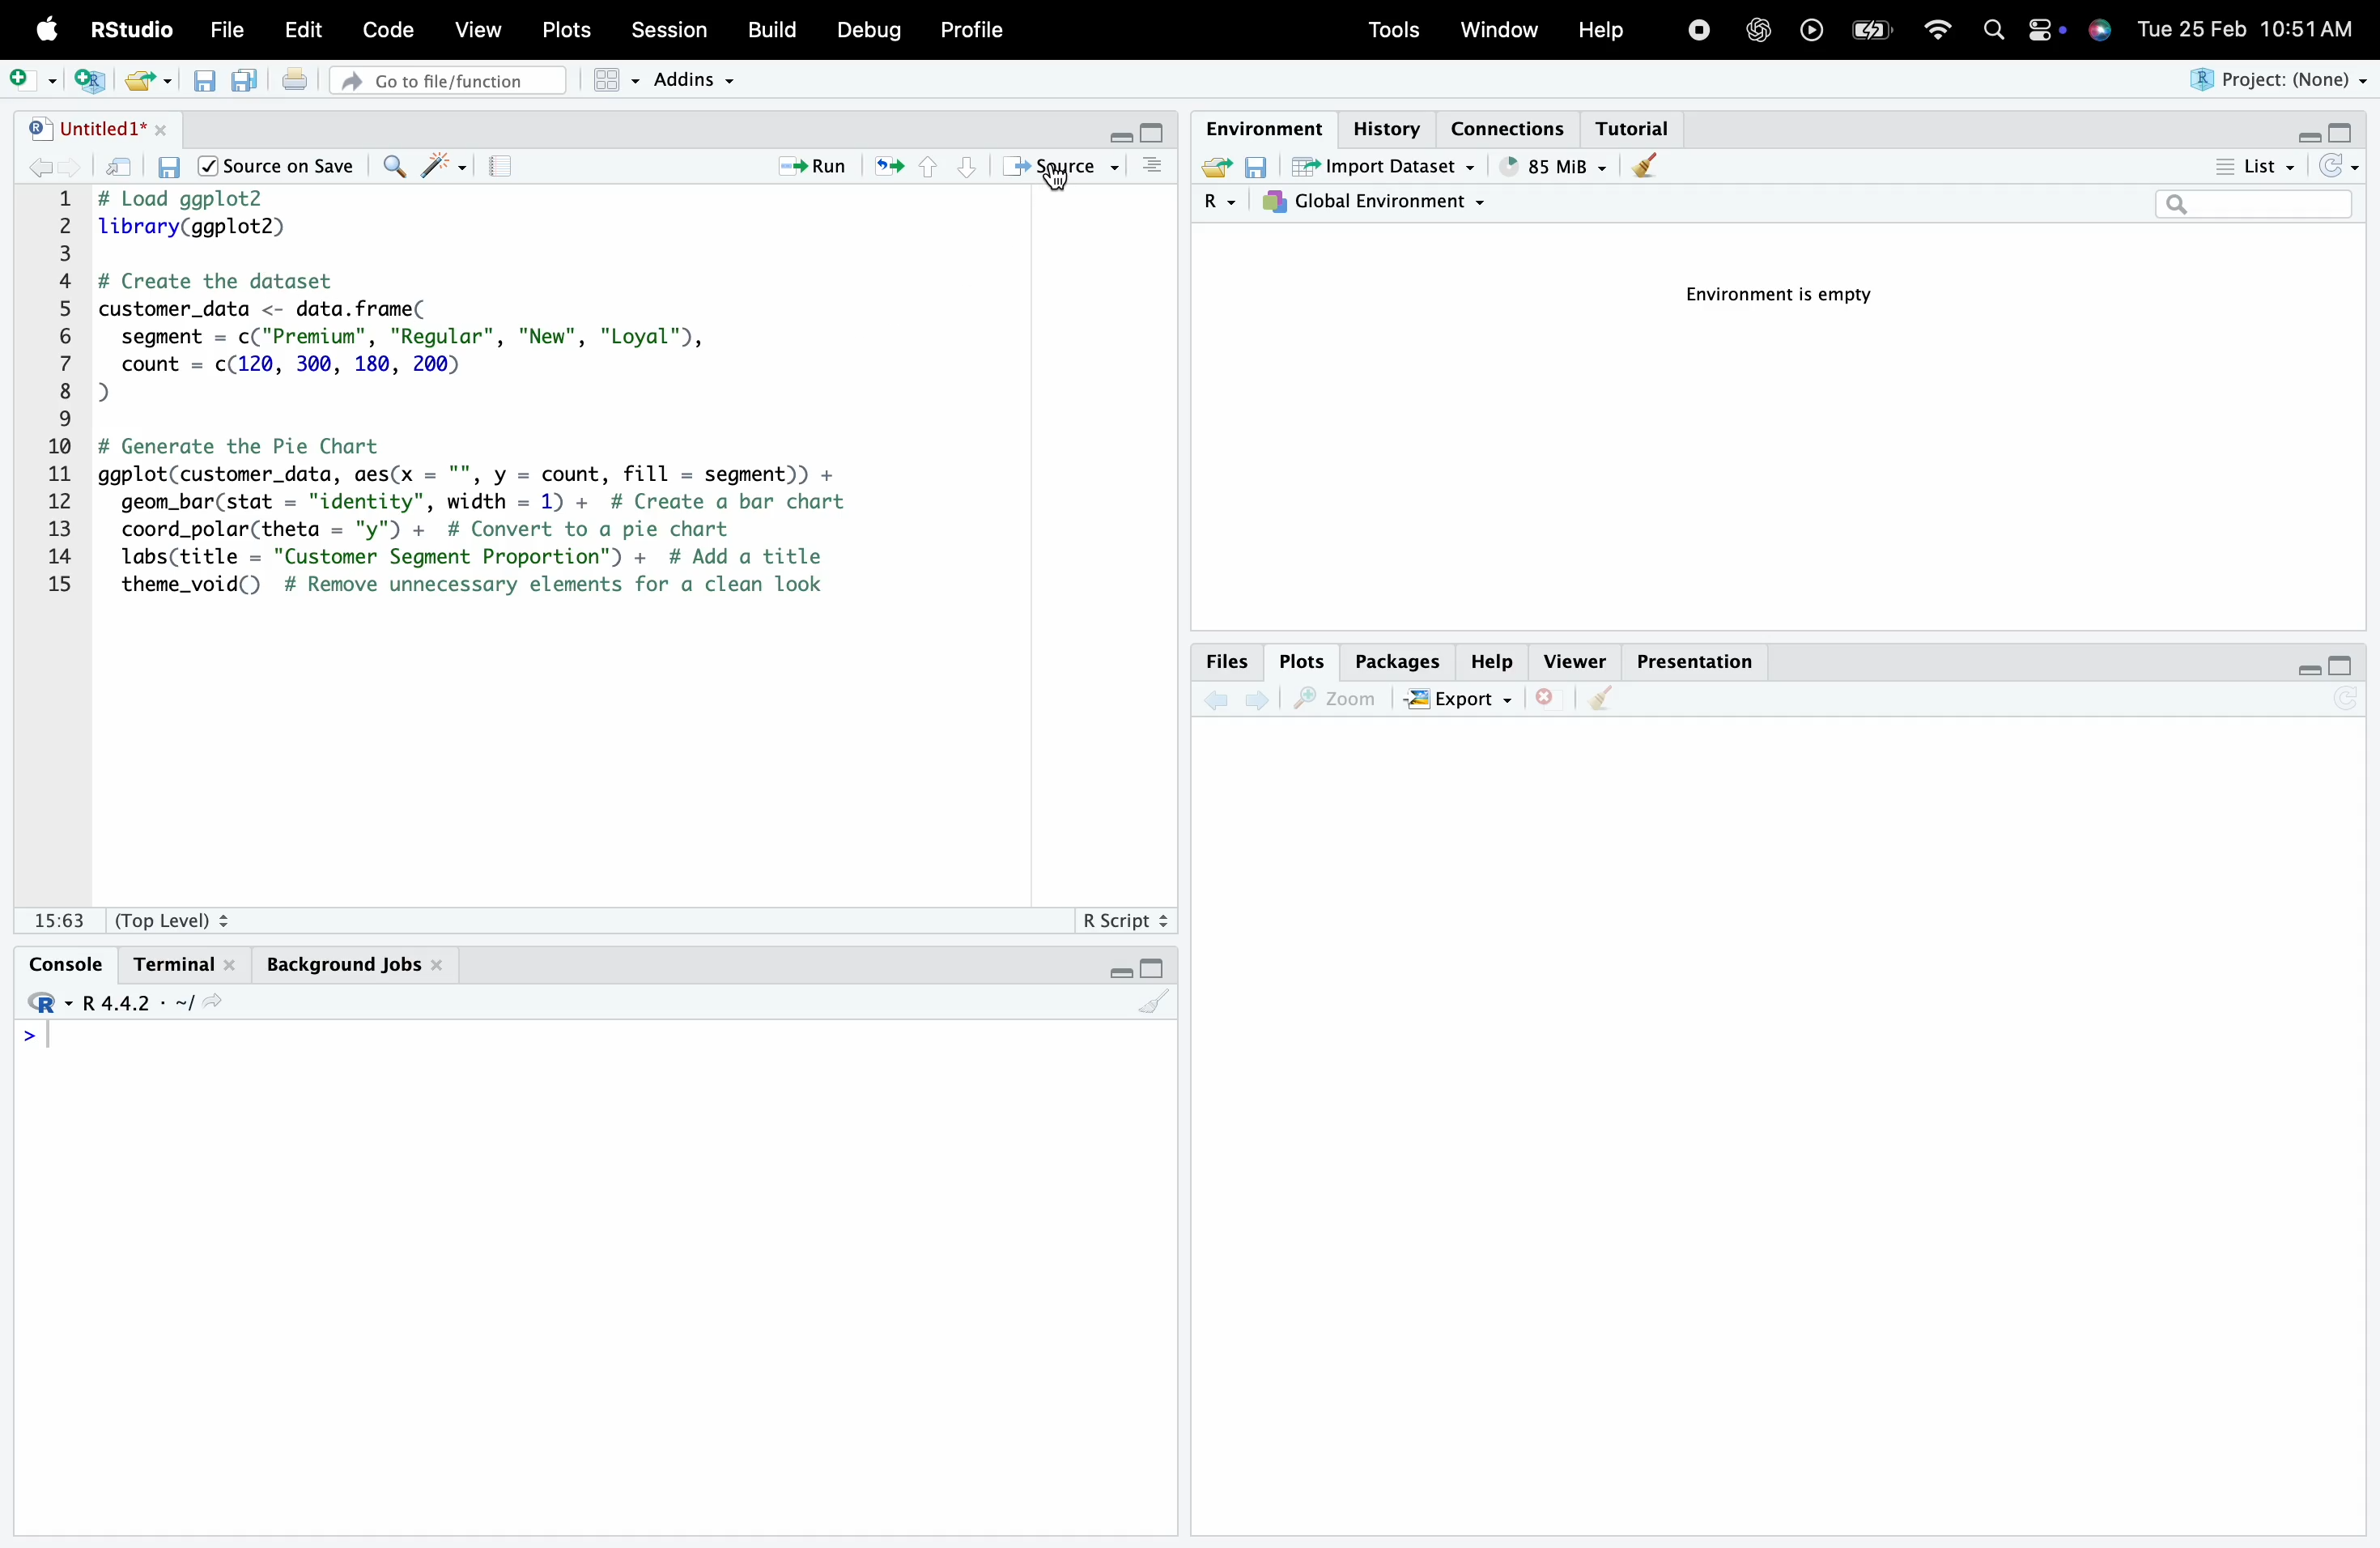  What do you see at coordinates (552, 406) in the screenshot?
I see `# Load ggplot2

library(ggplot2)

# Create the dataset

customer_data <- data. frame(
segment = c("Premium"”, "Regular", "New", "Loyal"),
count = c(120, 300, 180, 200)

J

# Generate the Pie Chart

ggplot(customer_data, aes(x = "", y = count, fill = segment)) +
geom_bar(stat = "identity", width = 1) + # Create a bar chart
coord_polar(theta = "y") + # Convert to a pie chart
labs(title = "Customer Segment Proportion") + # Add a title
theme_void() # Remove unnecessary elements for a clean look` at bounding box center [552, 406].